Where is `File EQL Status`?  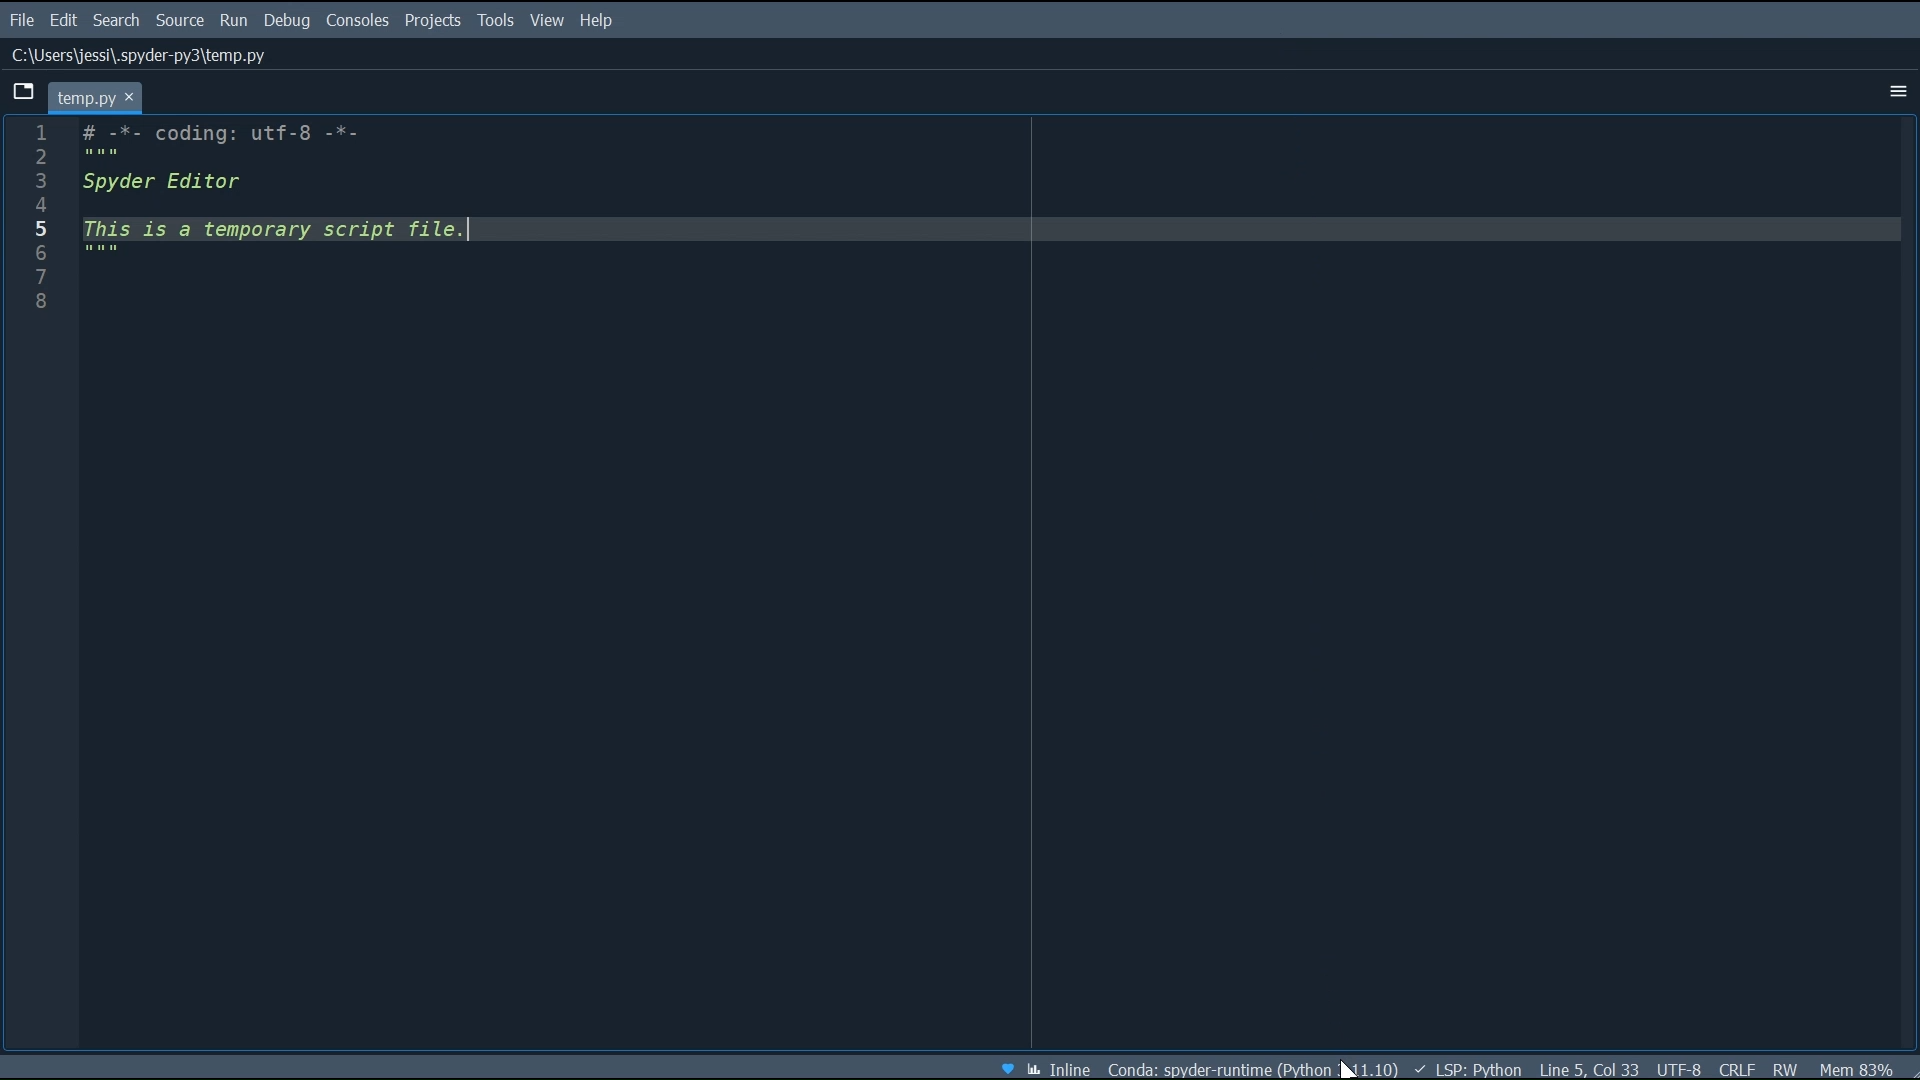 File EQL Status is located at coordinates (1738, 1069).